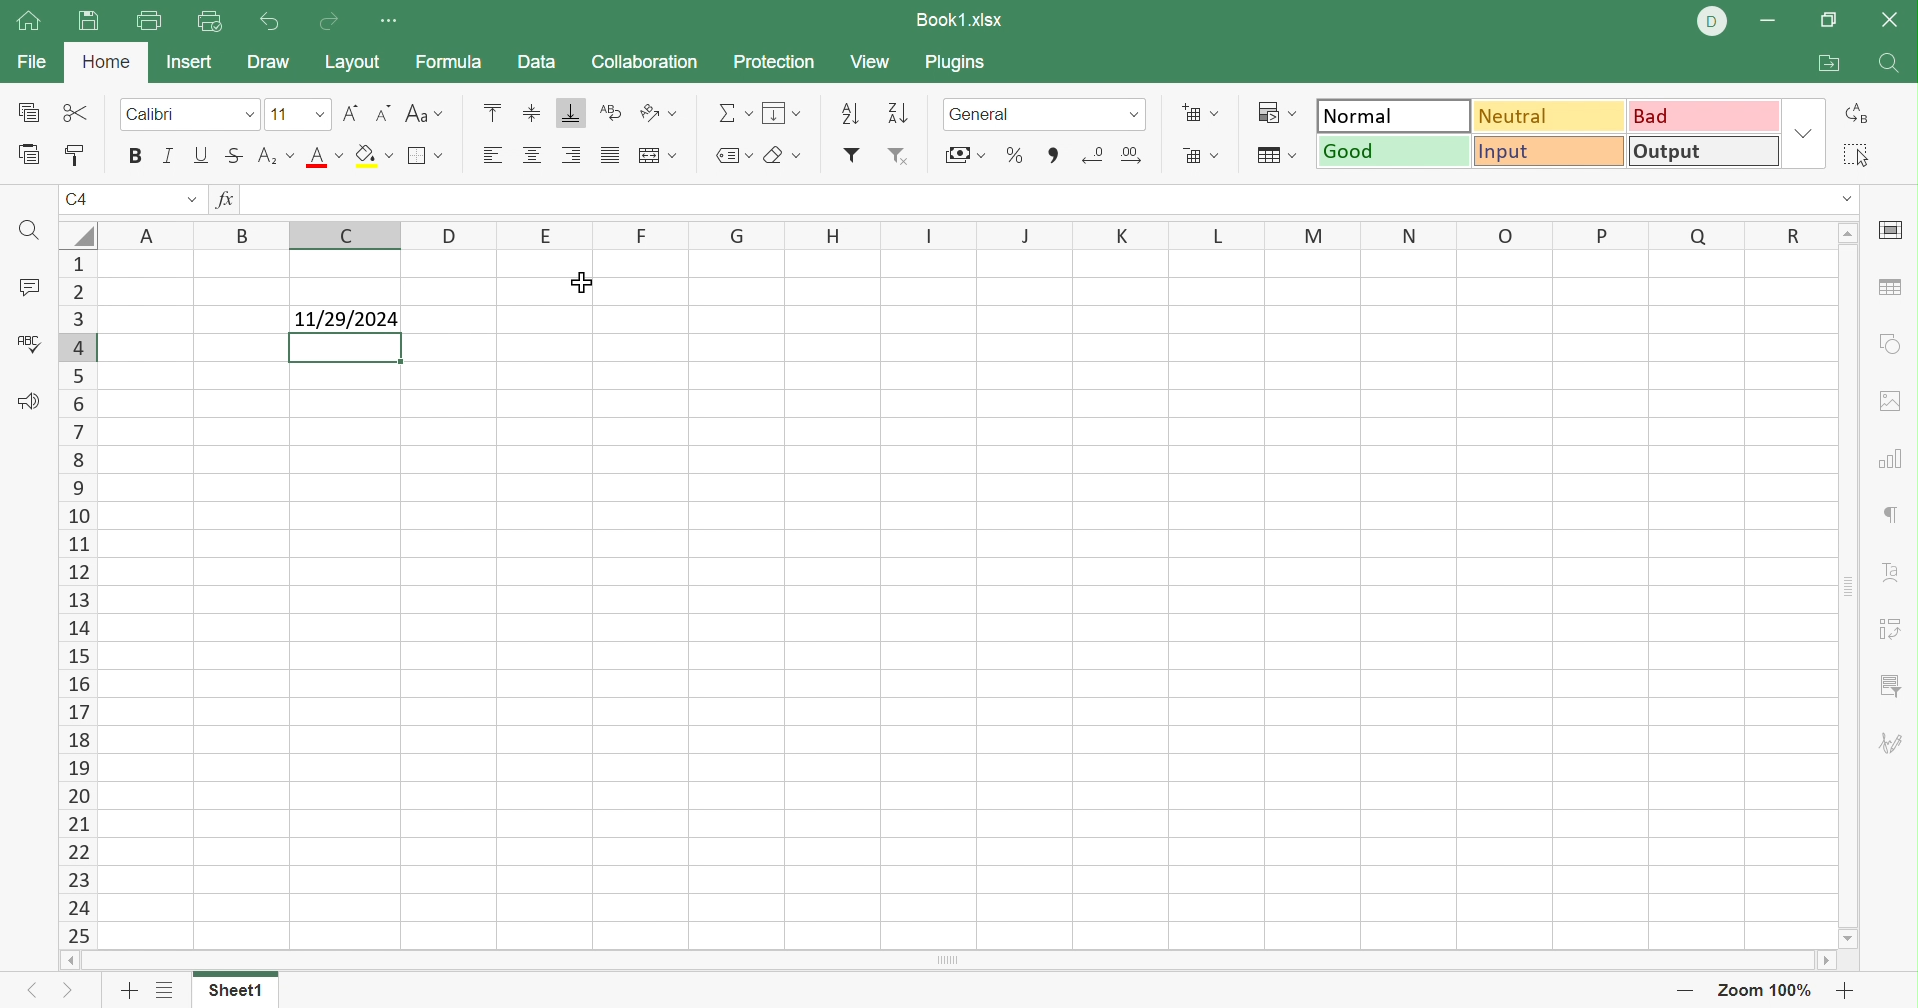 The width and height of the screenshot is (1918, 1008). What do you see at coordinates (346, 320) in the screenshot?
I see `11/29/2024` at bounding box center [346, 320].